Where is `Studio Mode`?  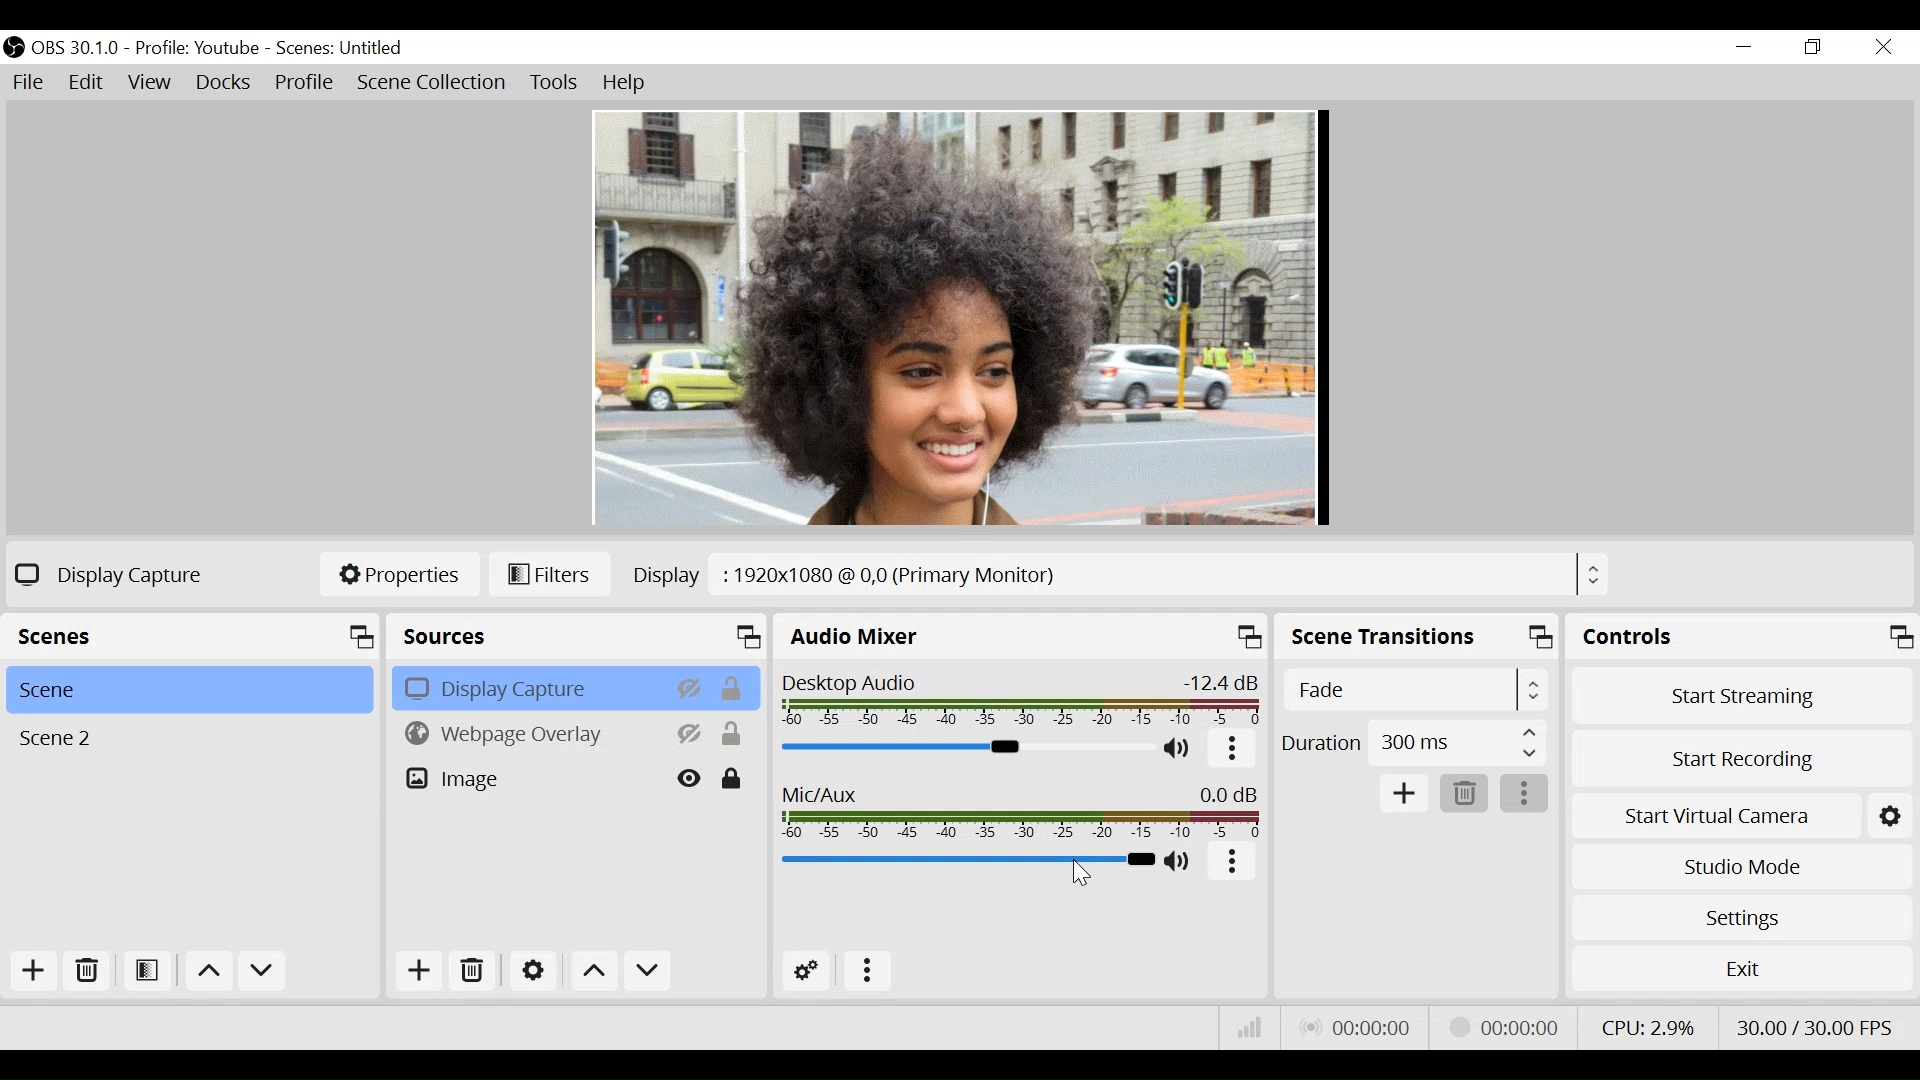 Studio Mode is located at coordinates (1741, 864).